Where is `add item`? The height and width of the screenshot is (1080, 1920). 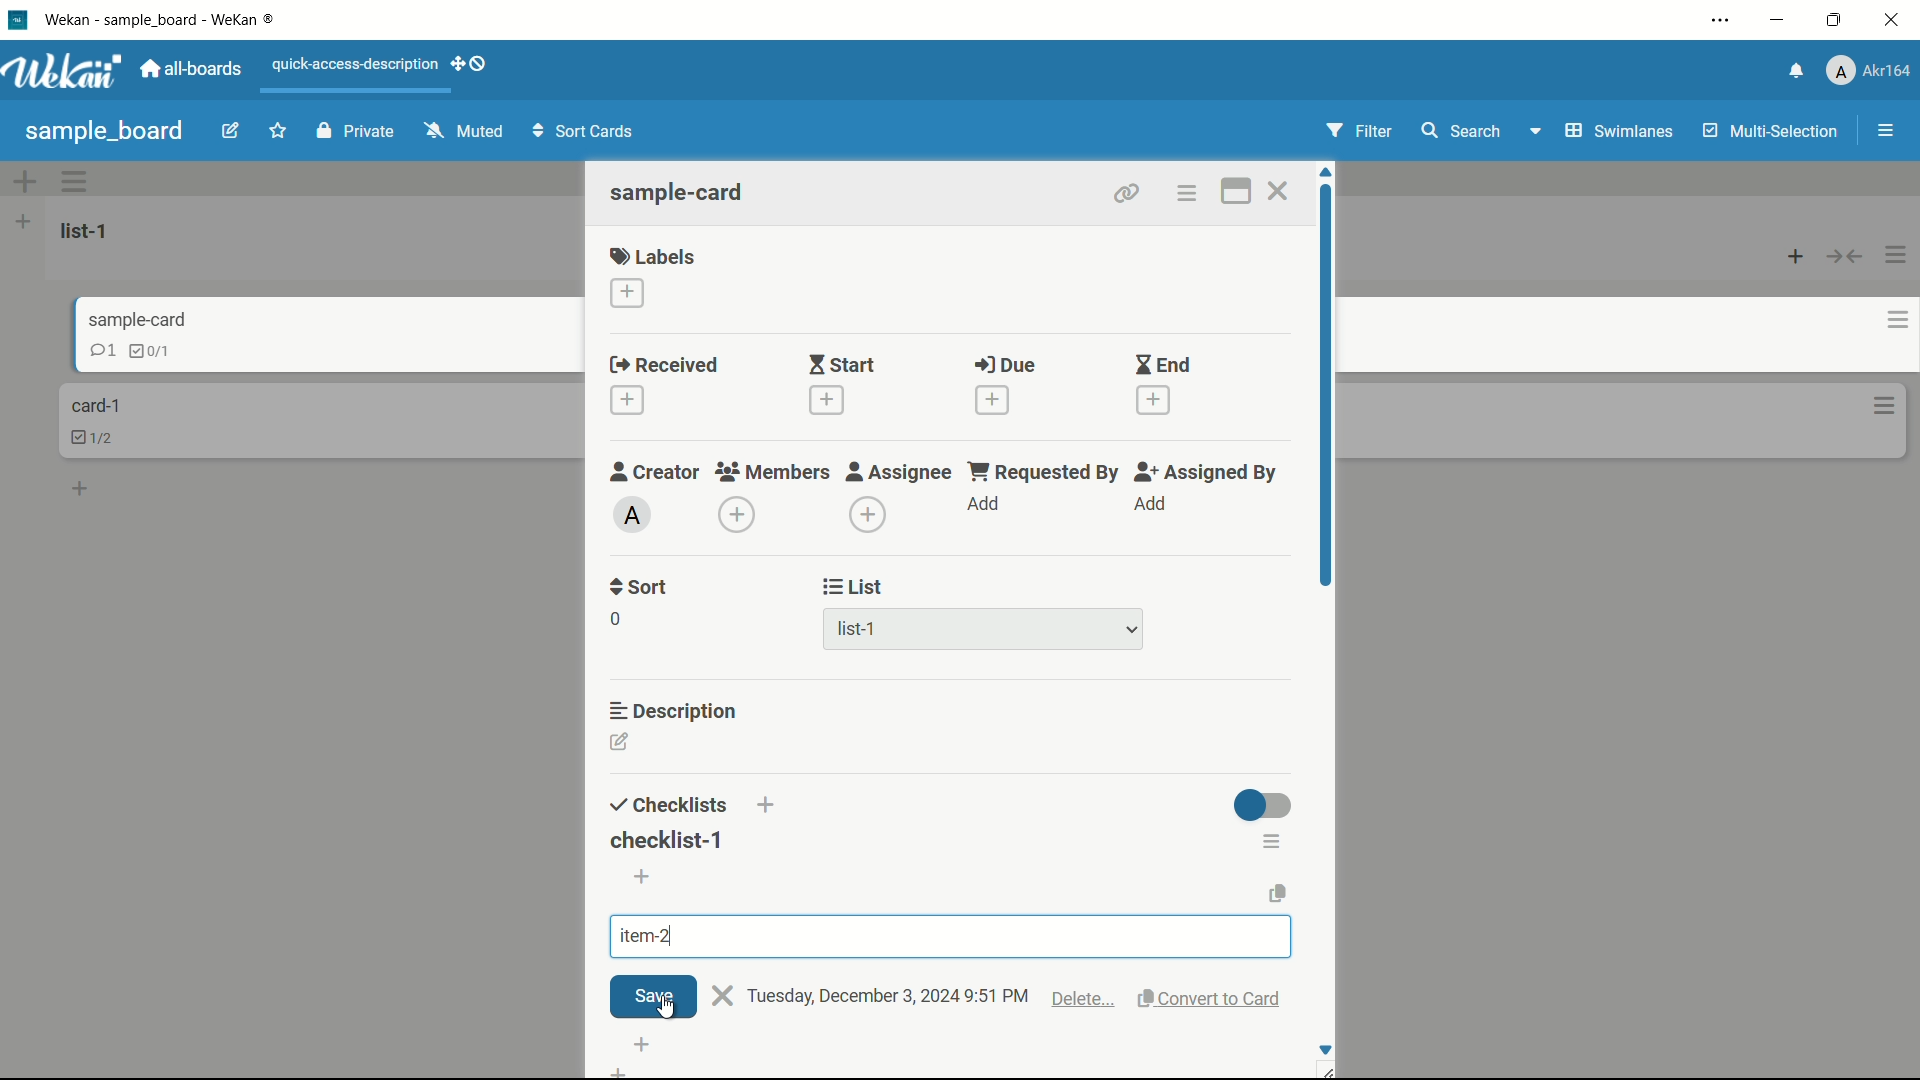 add item is located at coordinates (643, 877).